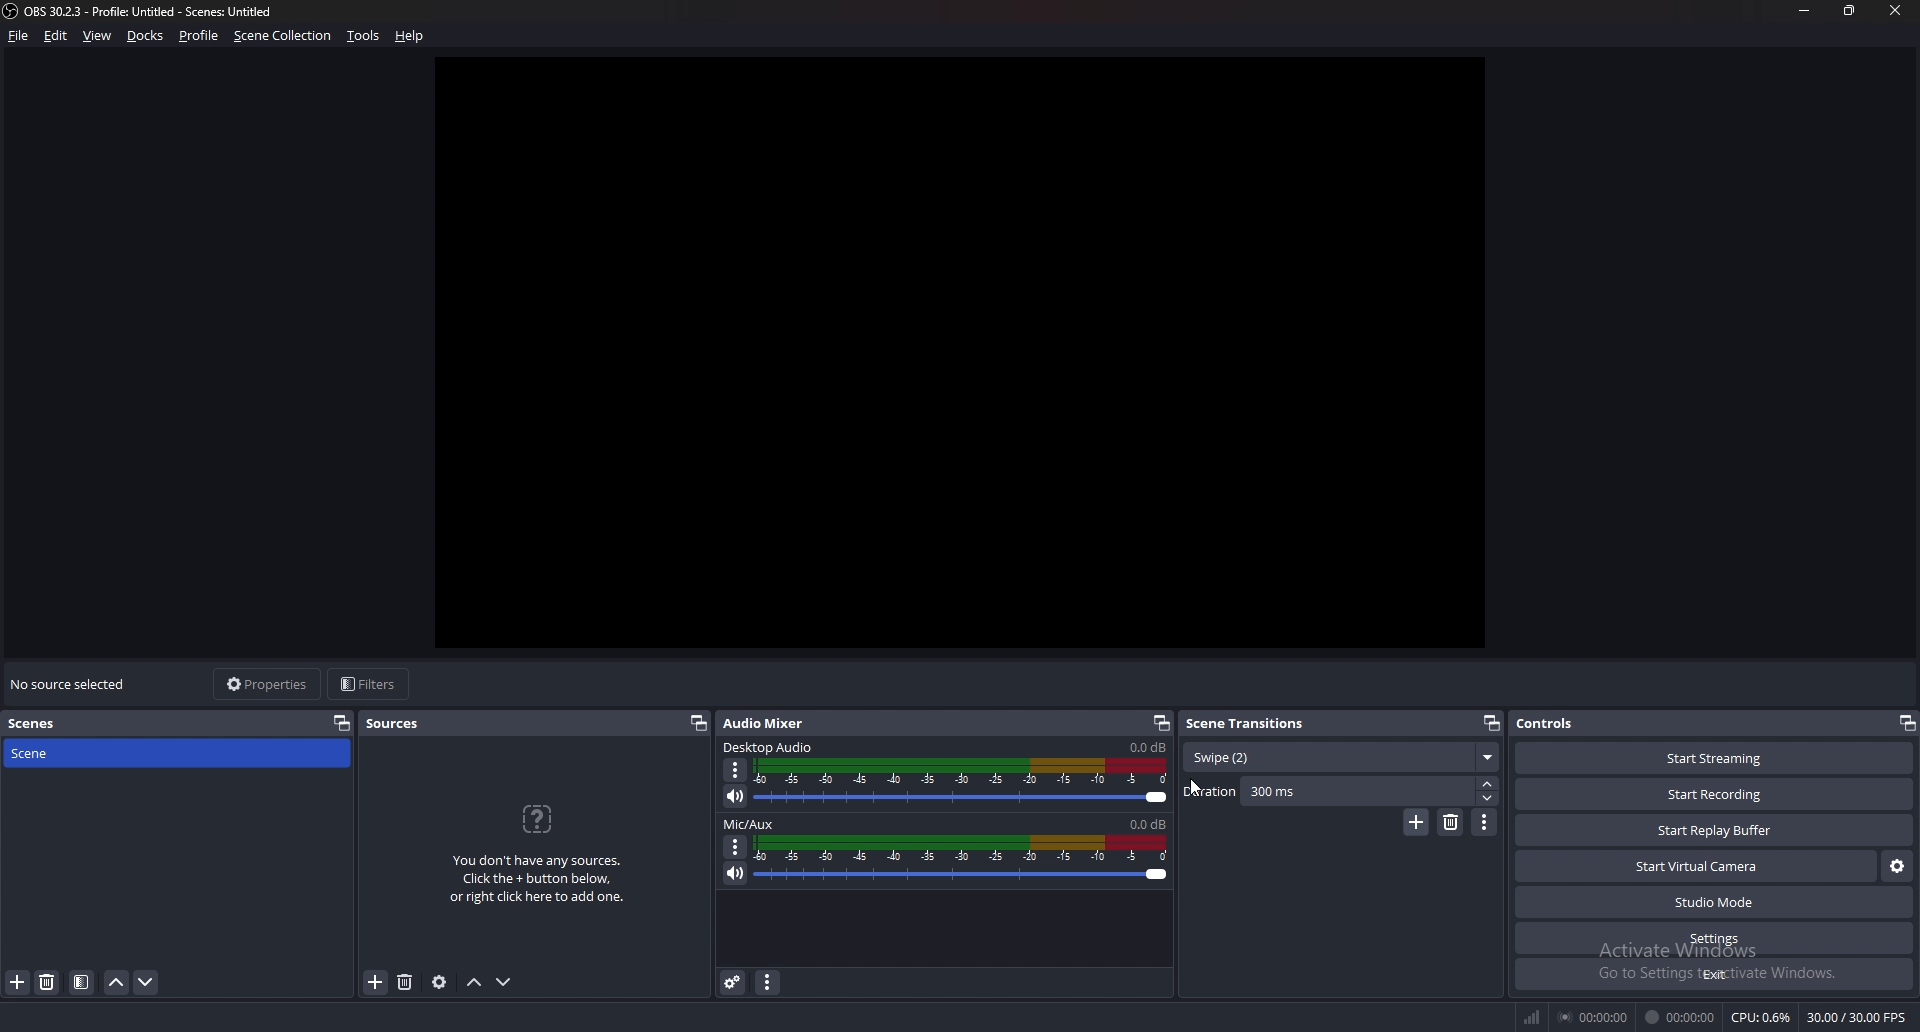  I want to click on start virtual camera, so click(1695, 866).